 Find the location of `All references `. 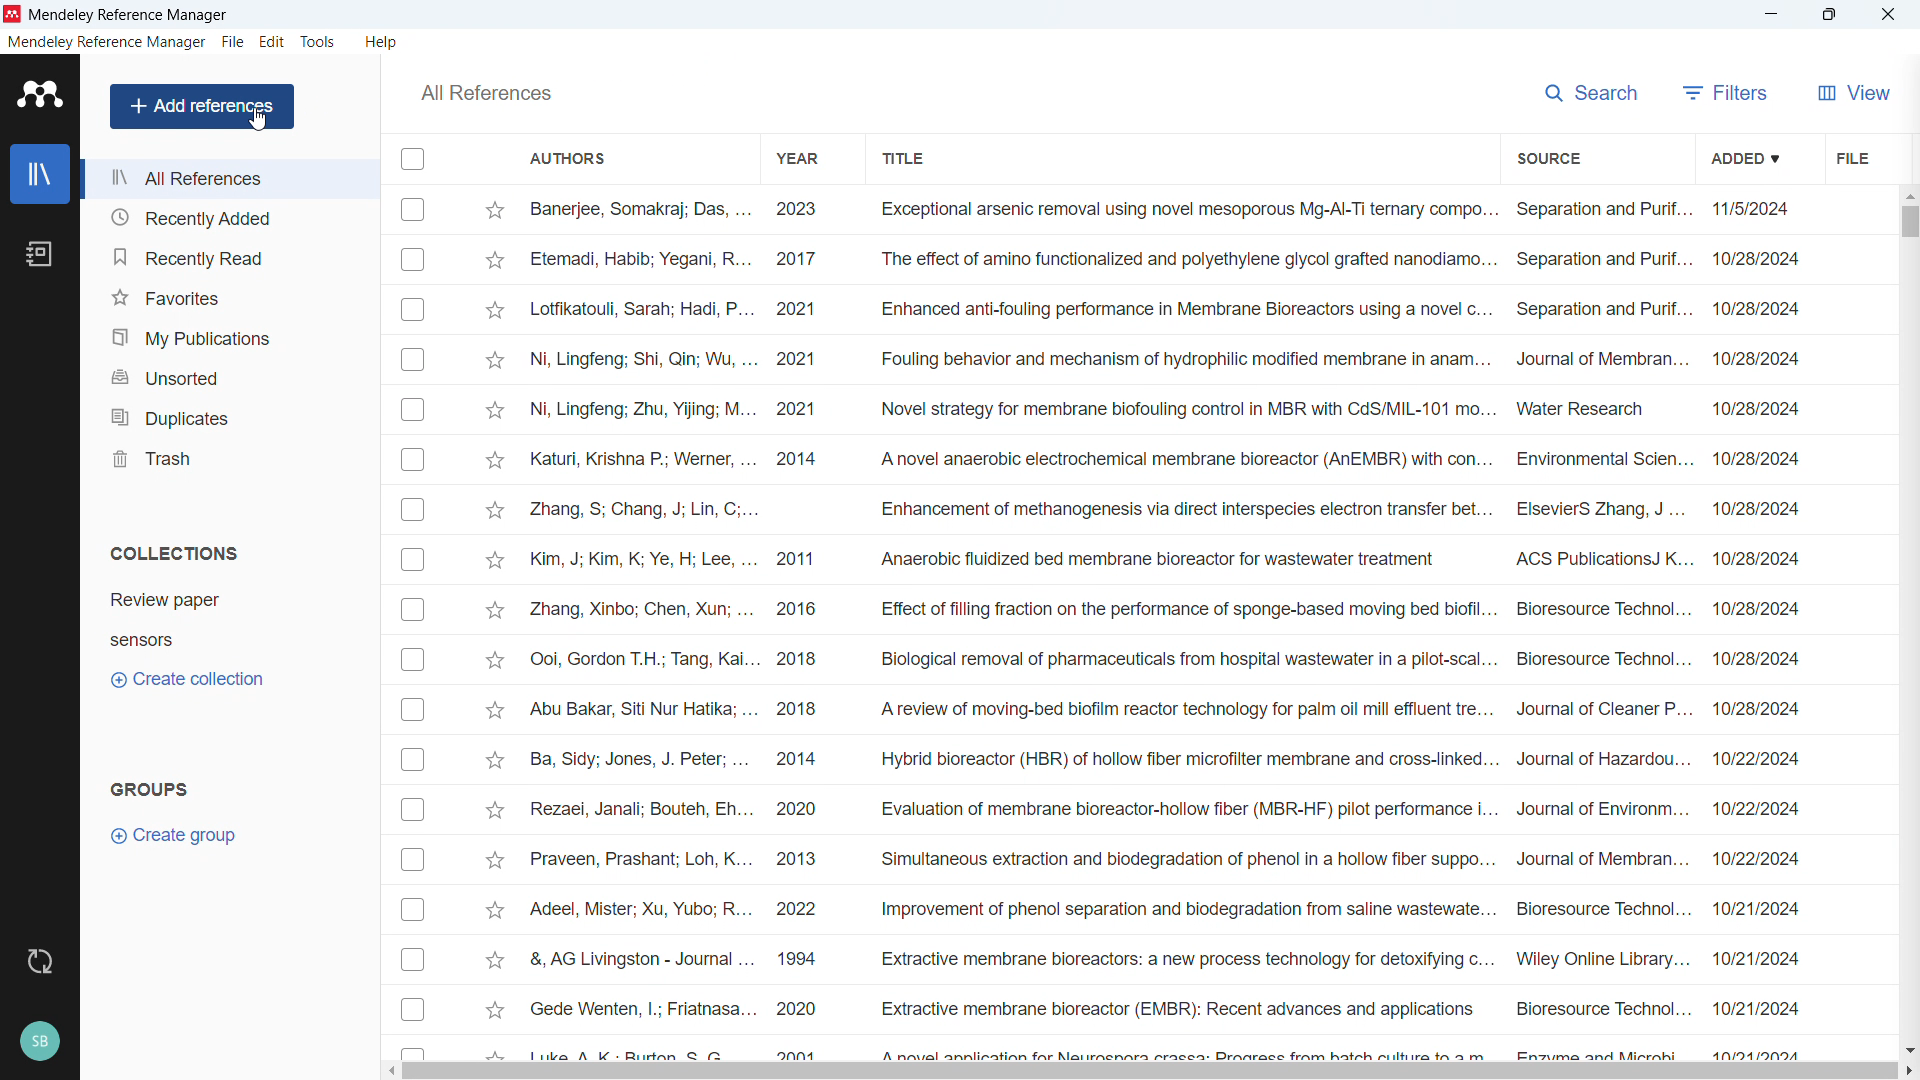

All references  is located at coordinates (229, 178).